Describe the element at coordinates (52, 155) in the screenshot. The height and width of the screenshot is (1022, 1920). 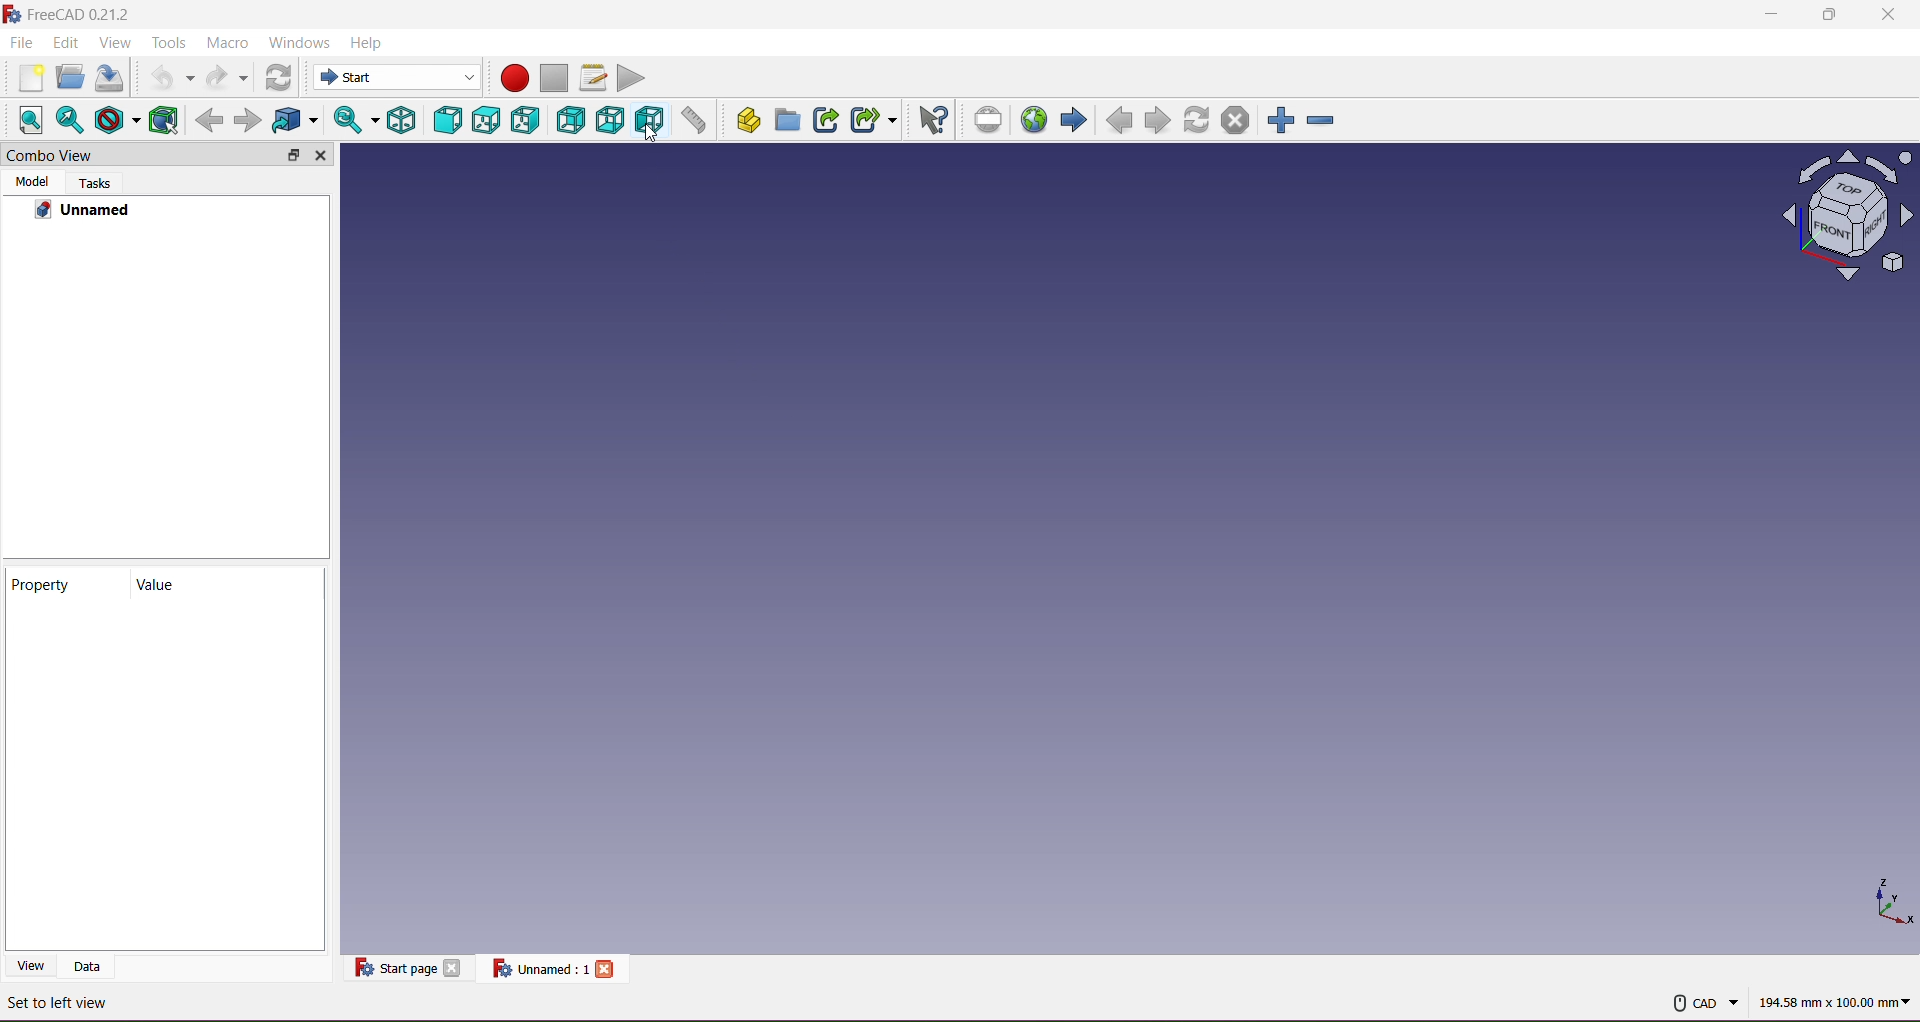
I see `Combo View` at that location.